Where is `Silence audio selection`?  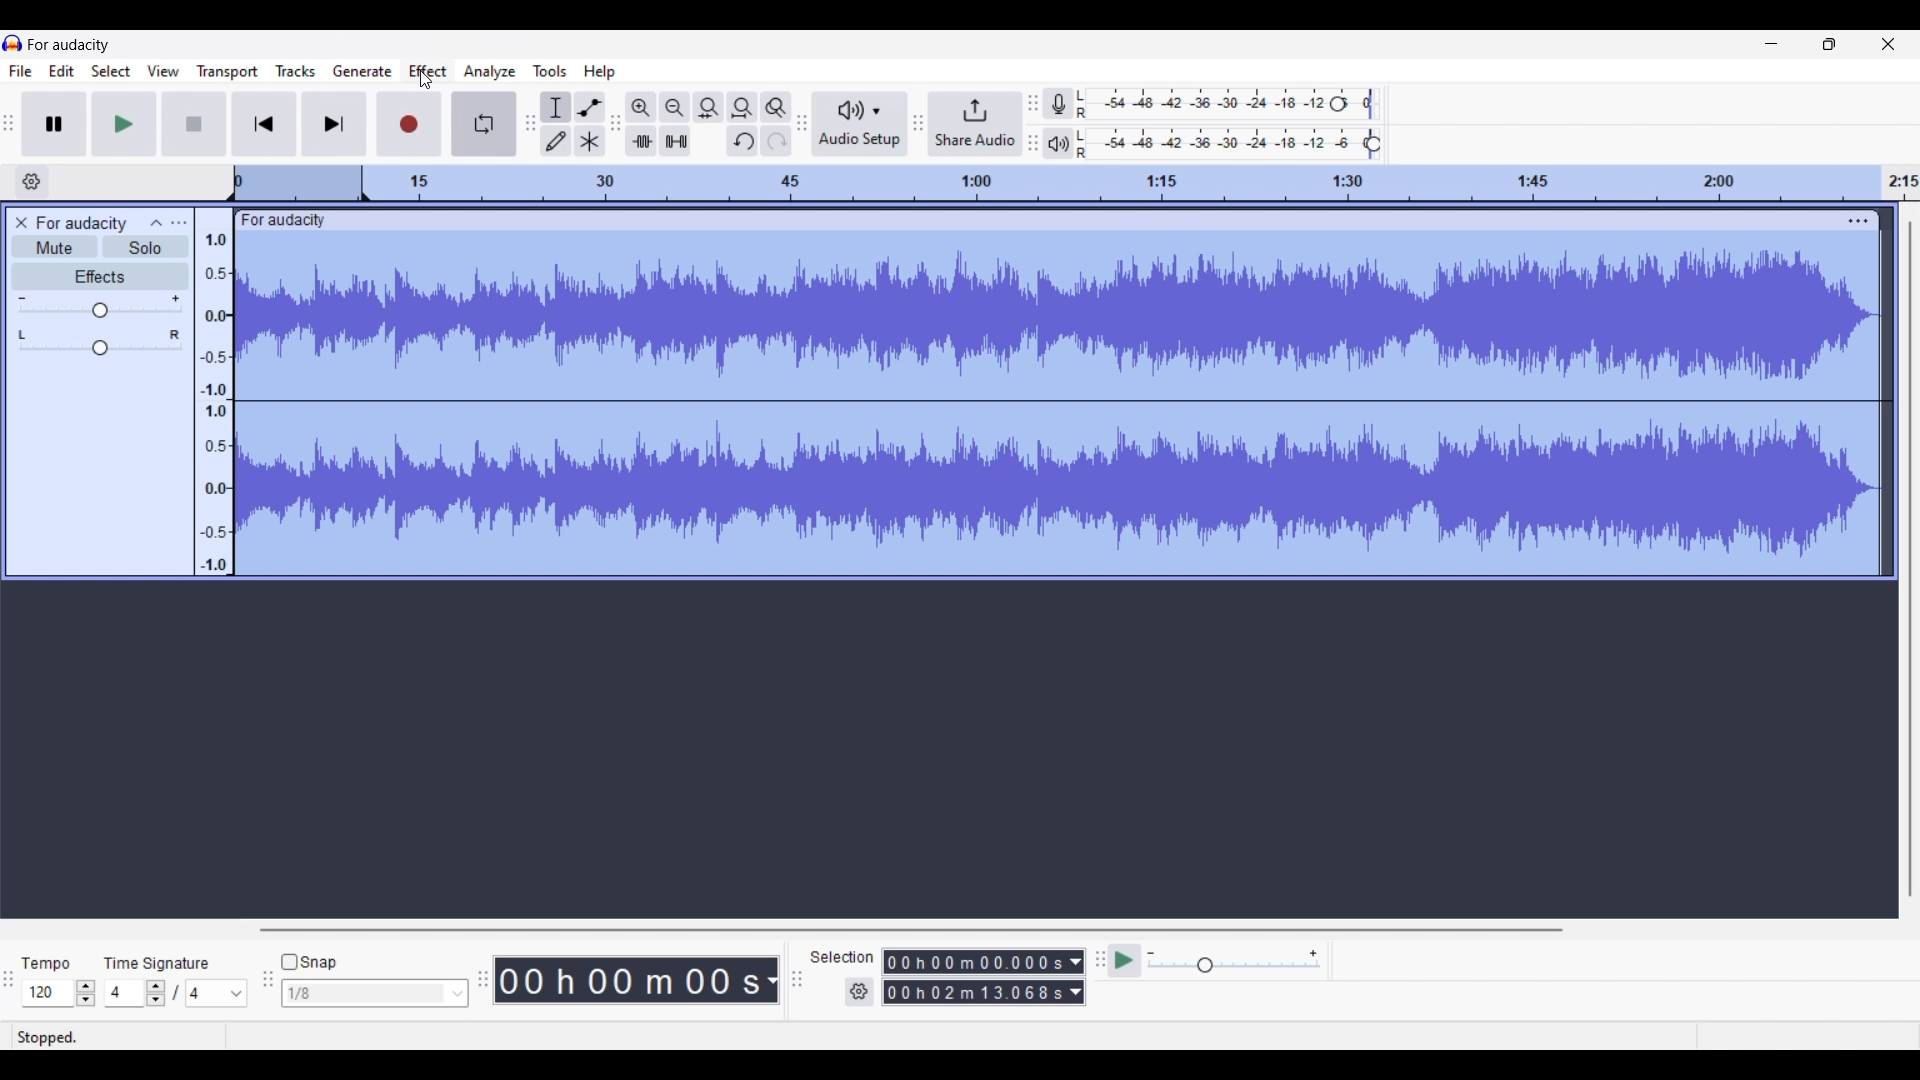 Silence audio selection is located at coordinates (675, 141).